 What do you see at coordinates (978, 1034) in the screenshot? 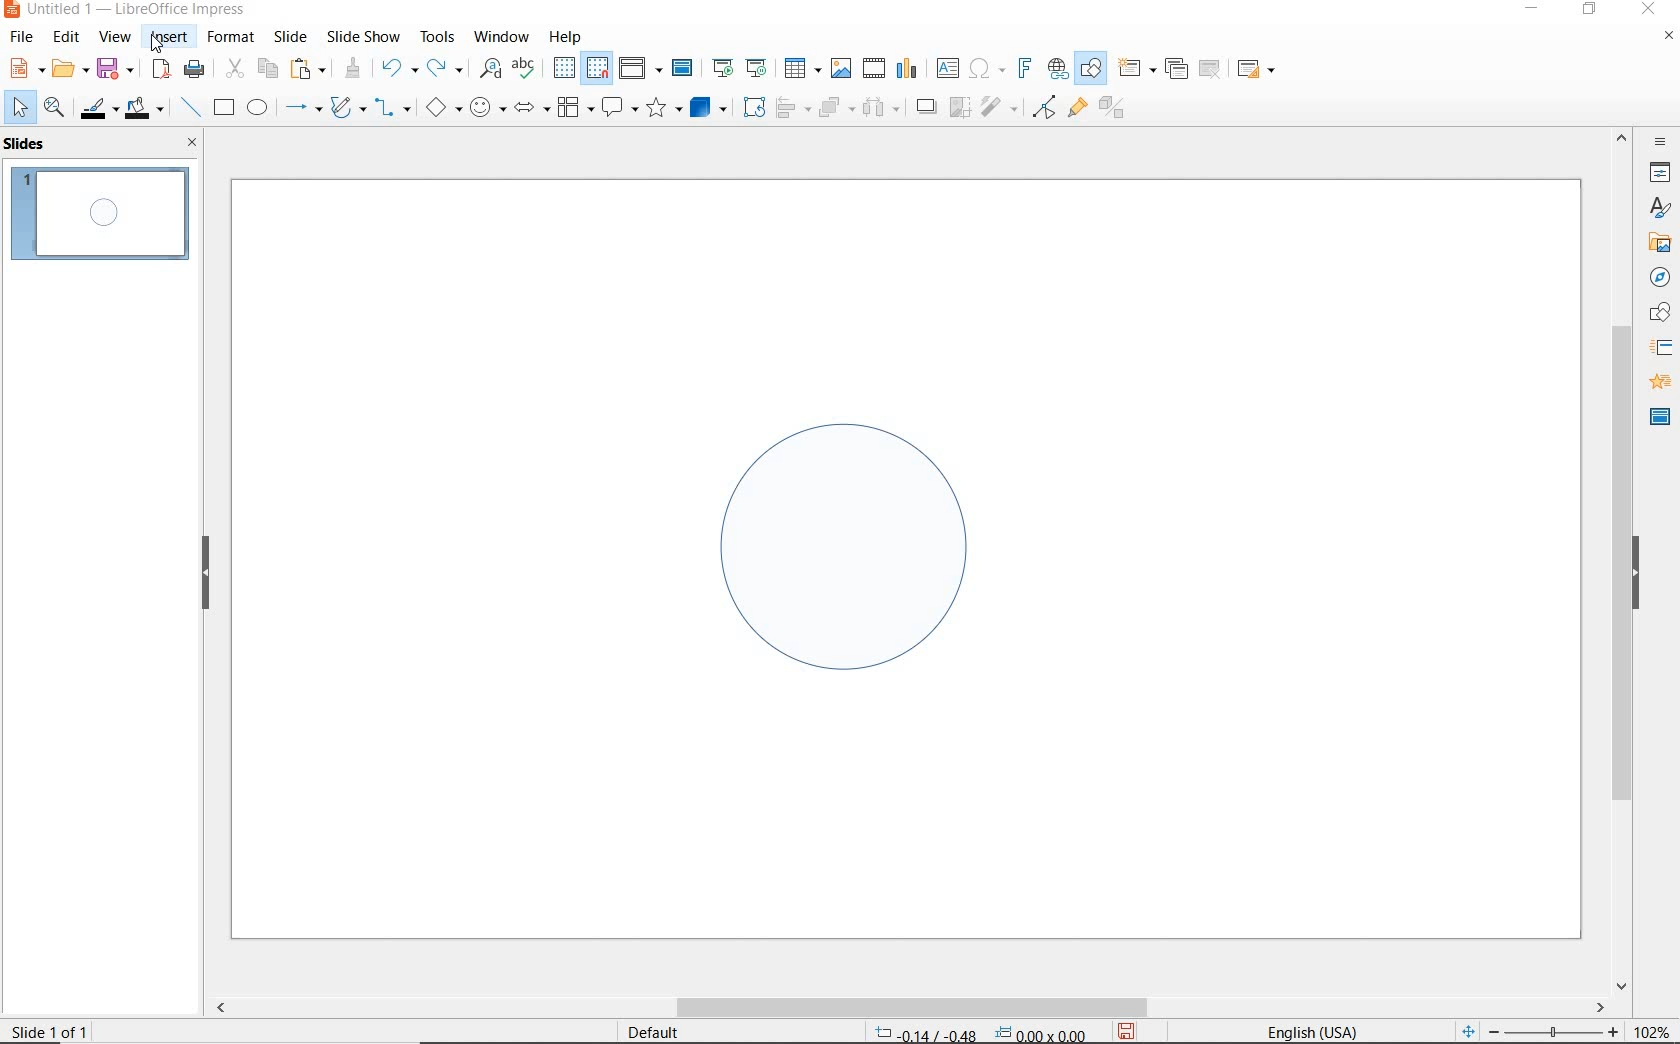
I see `coordinates` at bounding box center [978, 1034].